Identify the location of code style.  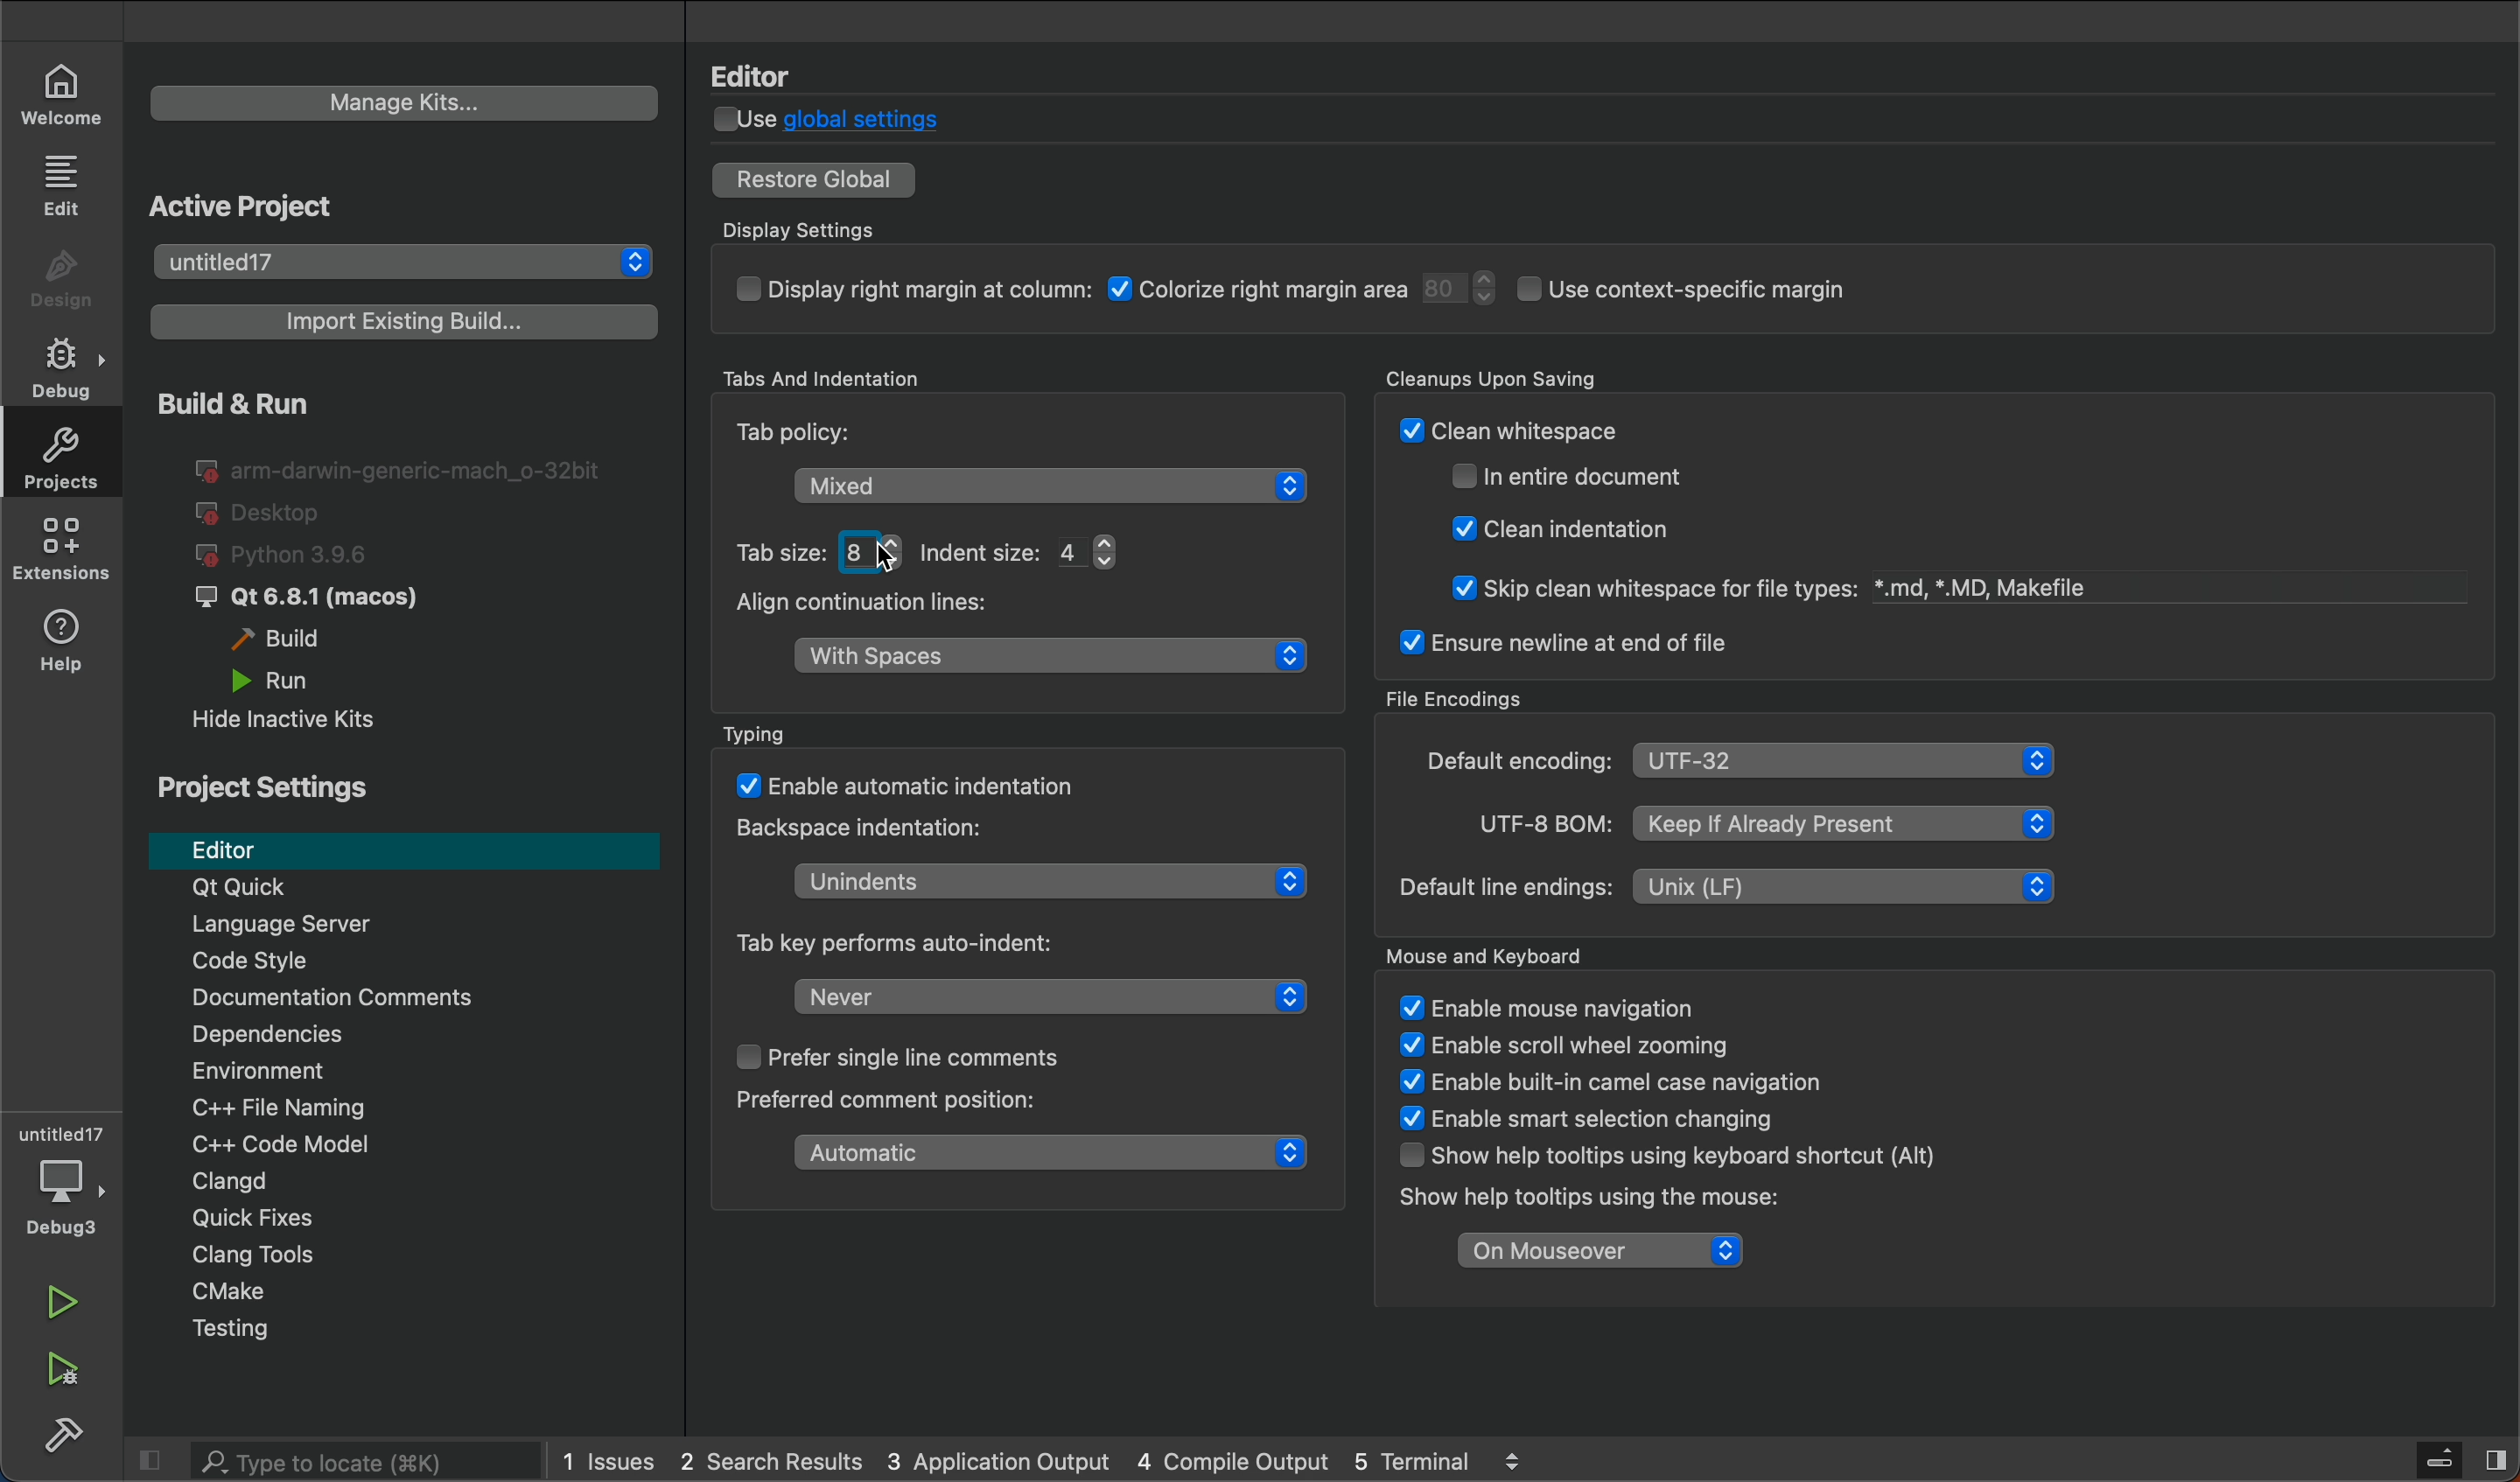
(430, 964).